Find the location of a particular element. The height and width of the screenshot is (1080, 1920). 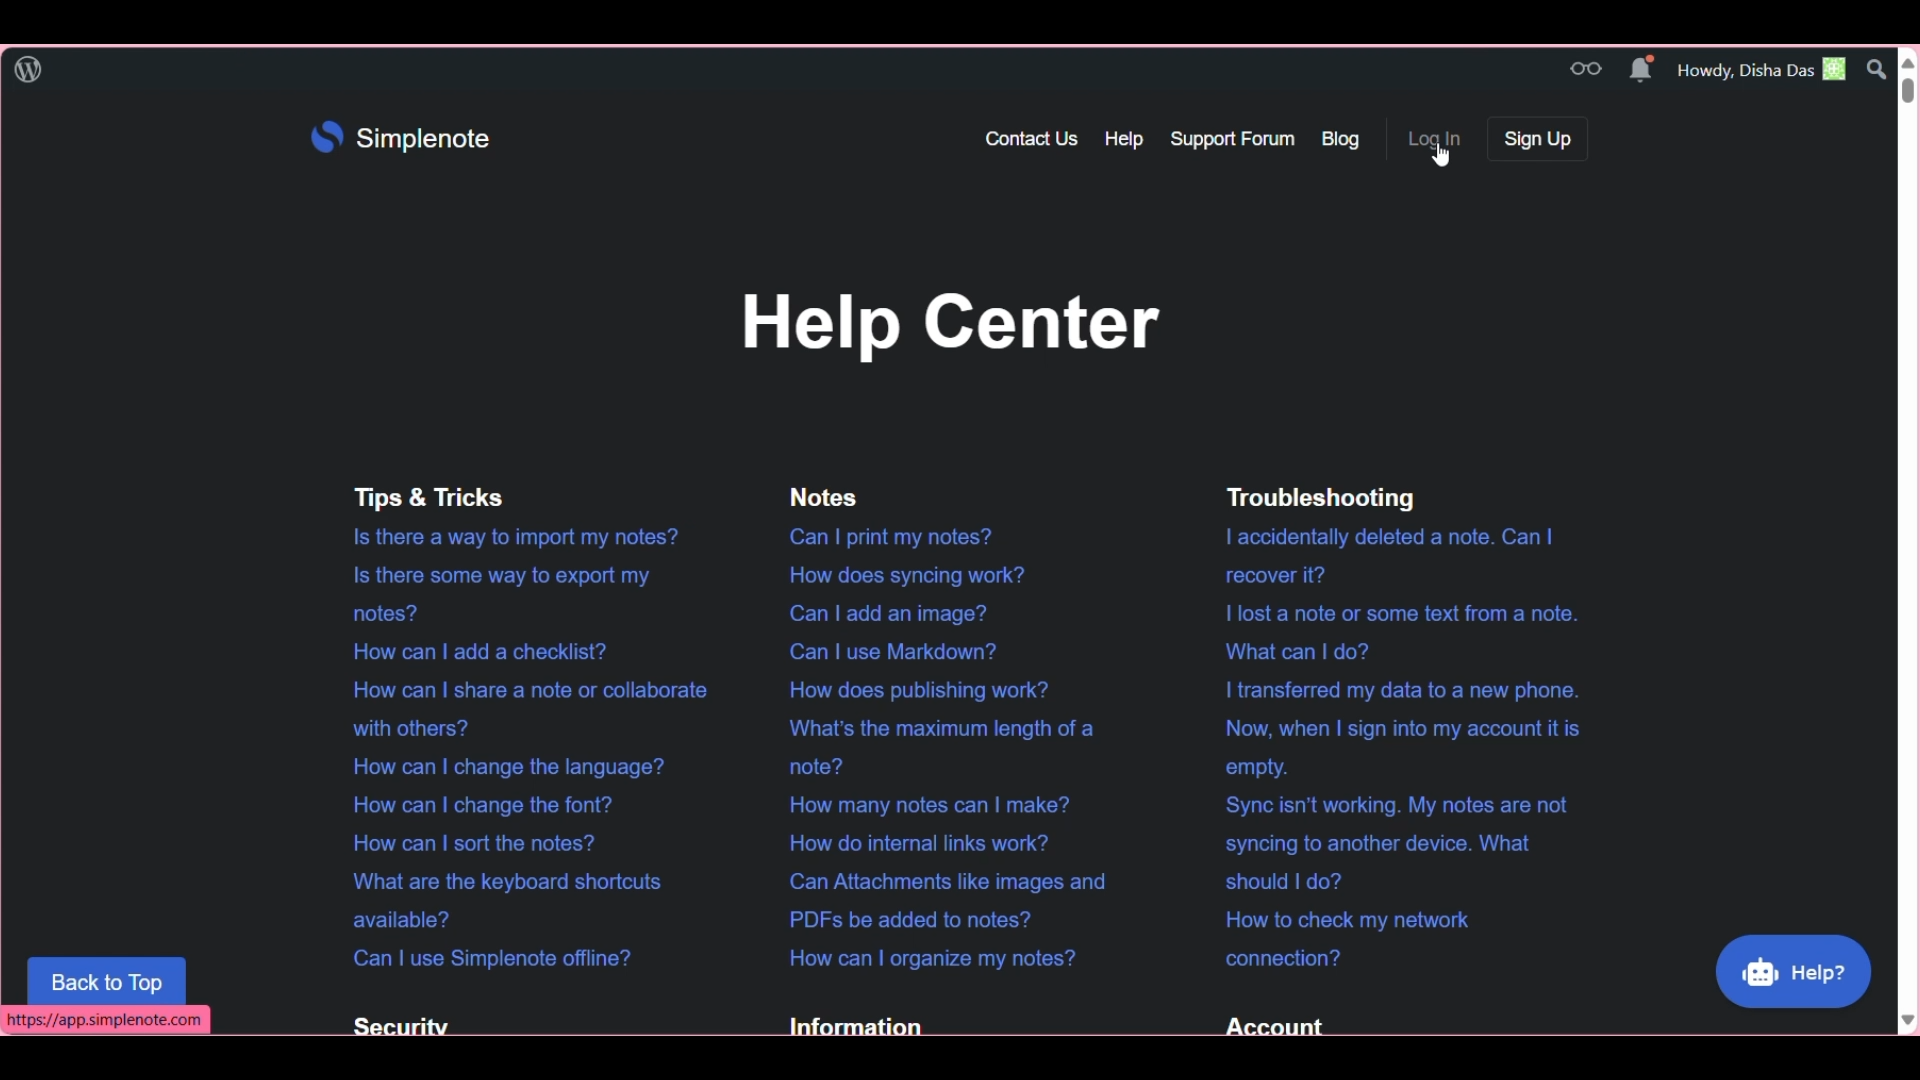

How do internal links work? is located at coordinates (907, 841).